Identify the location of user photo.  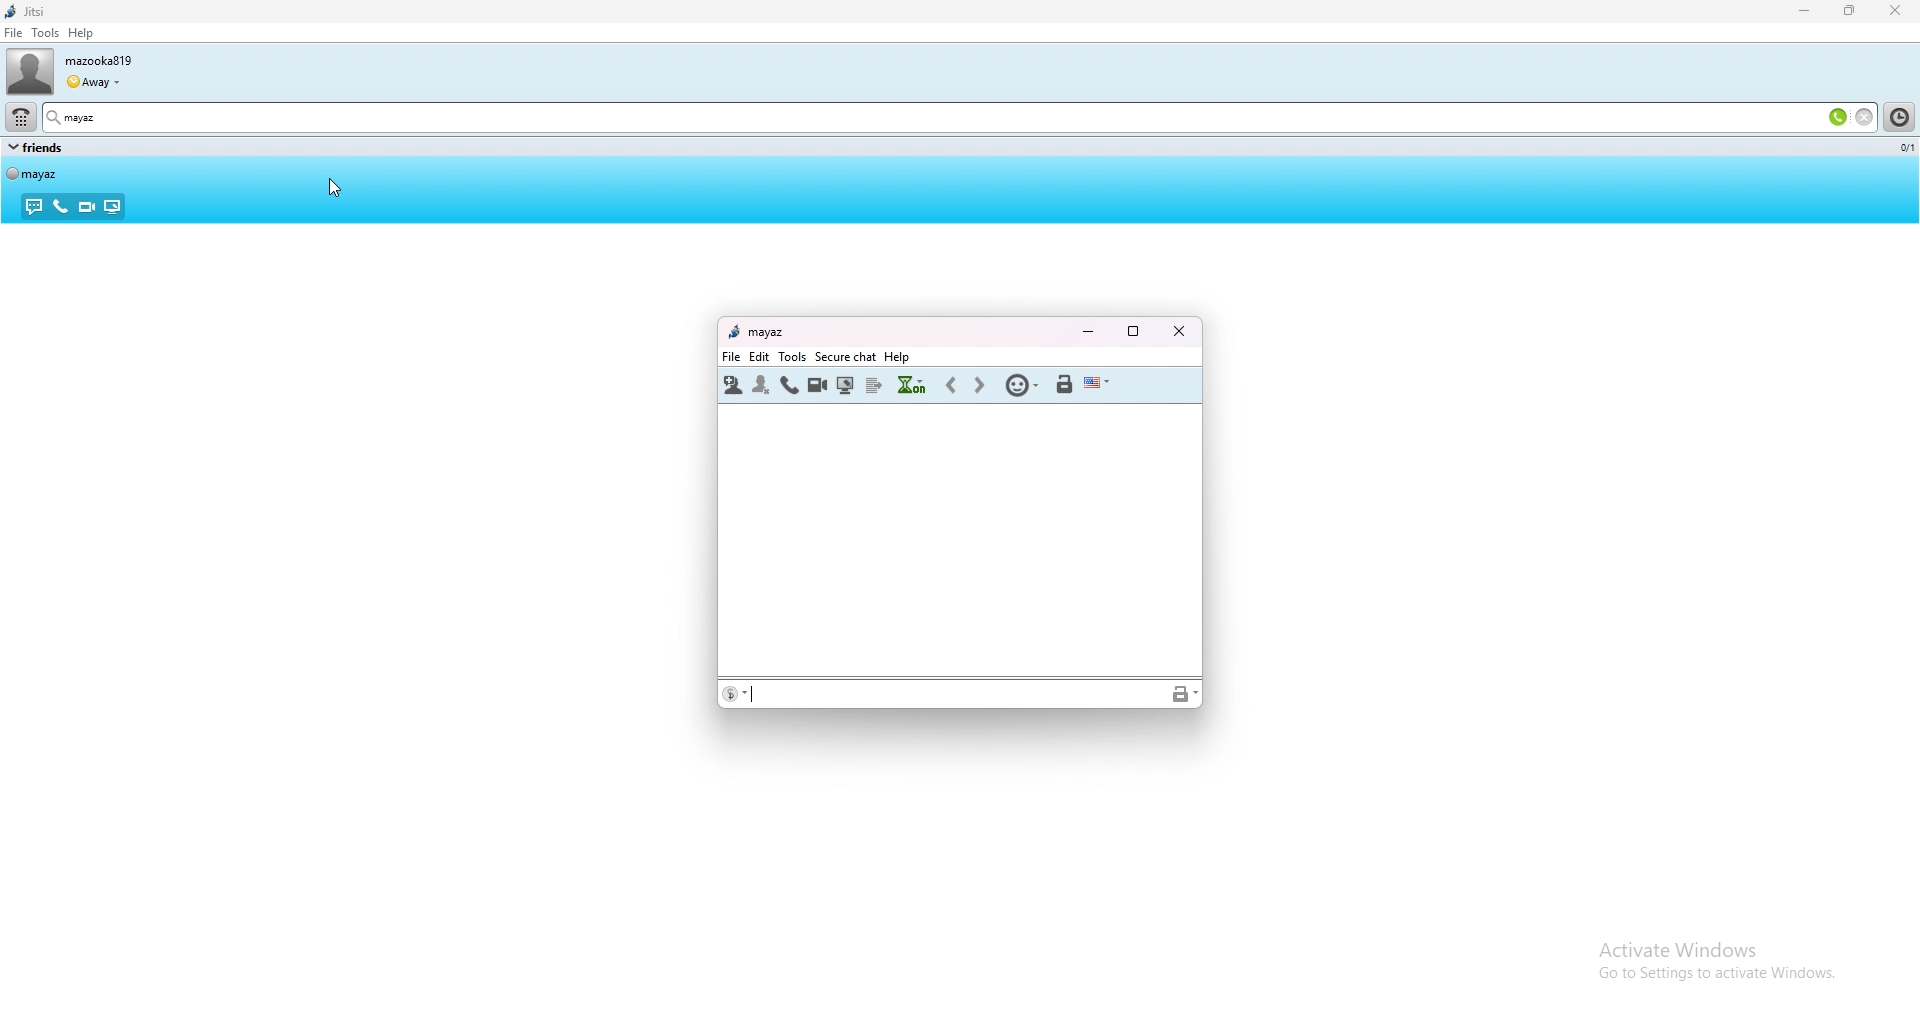
(27, 71).